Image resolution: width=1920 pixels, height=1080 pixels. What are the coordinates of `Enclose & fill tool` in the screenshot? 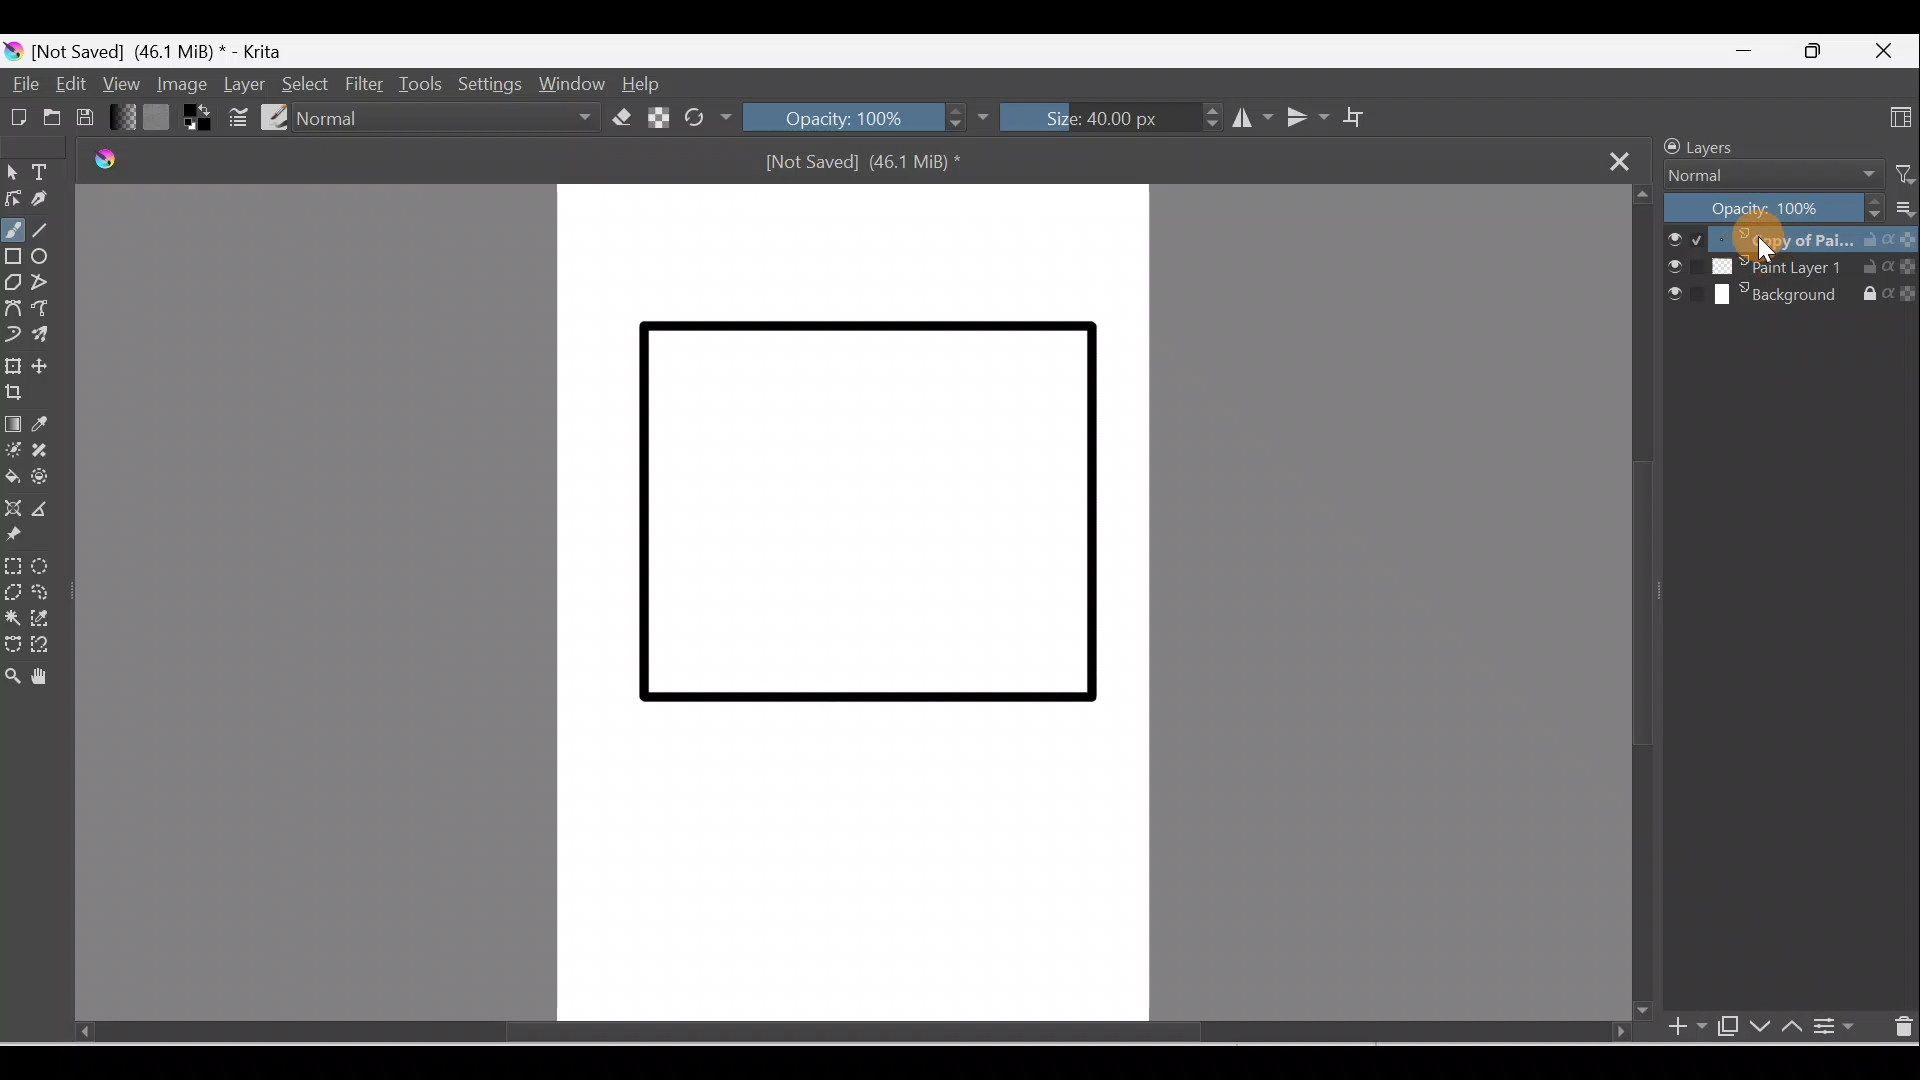 It's located at (46, 481).